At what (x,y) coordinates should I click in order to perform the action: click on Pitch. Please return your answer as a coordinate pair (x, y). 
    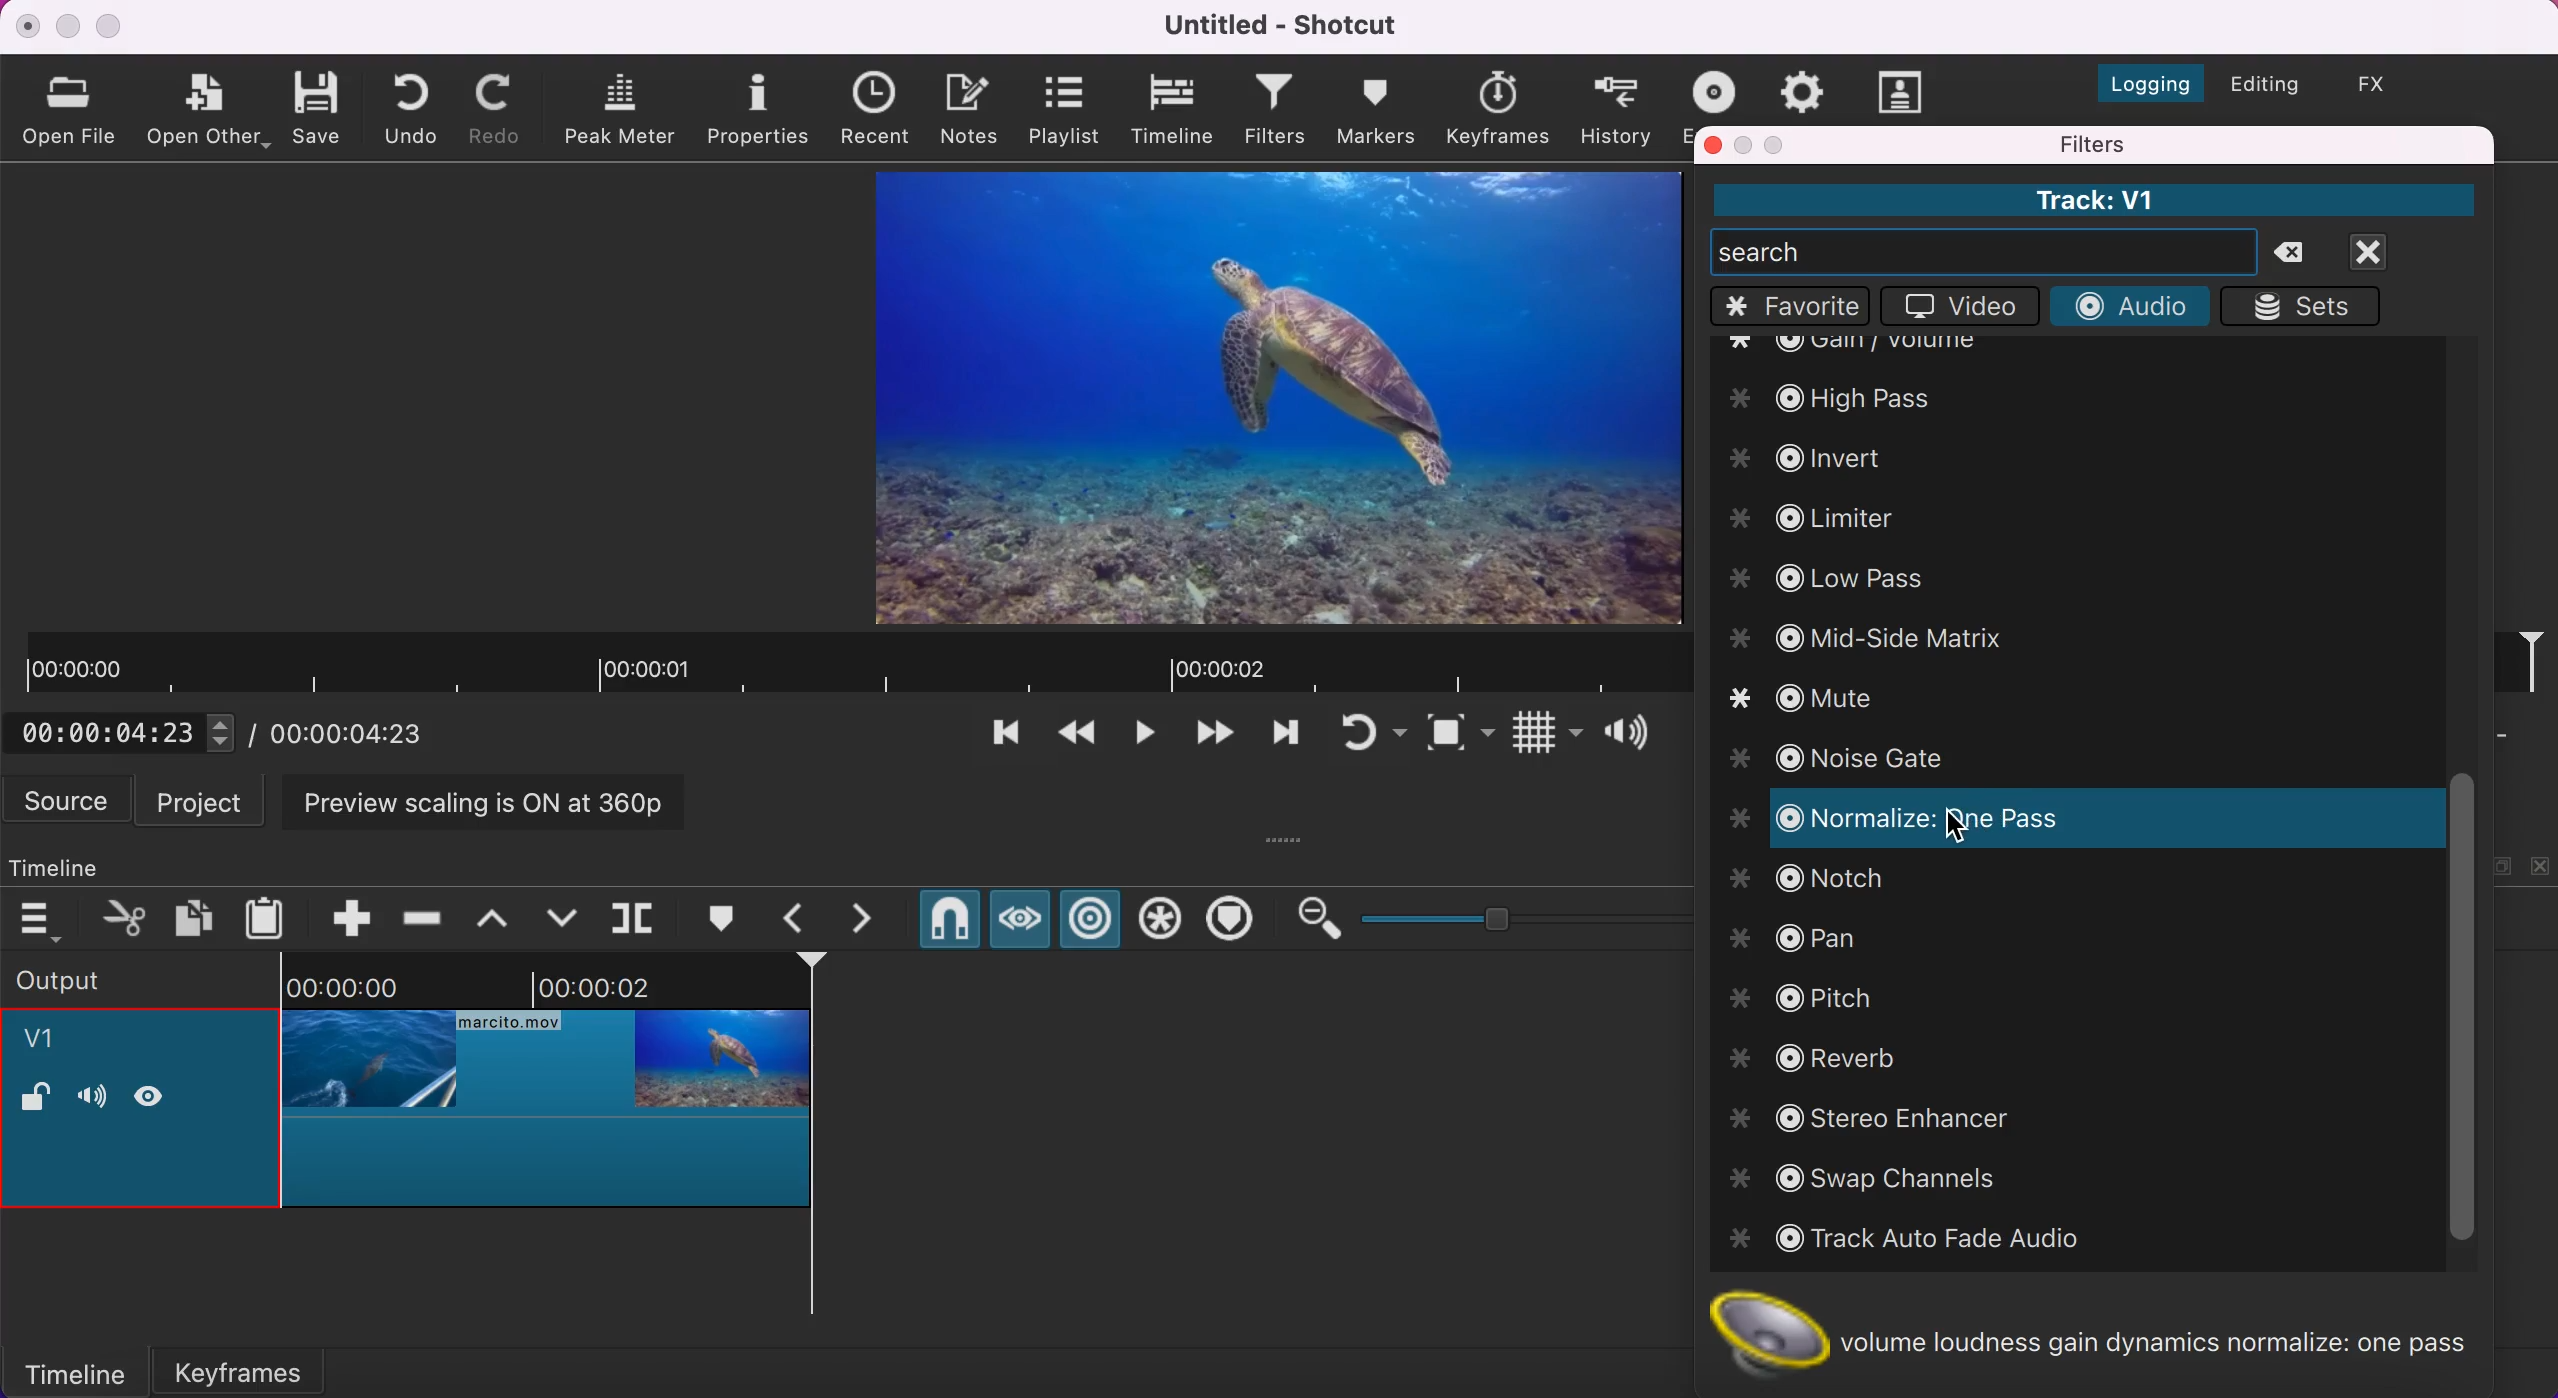
    Looking at the image, I should click on (1804, 993).